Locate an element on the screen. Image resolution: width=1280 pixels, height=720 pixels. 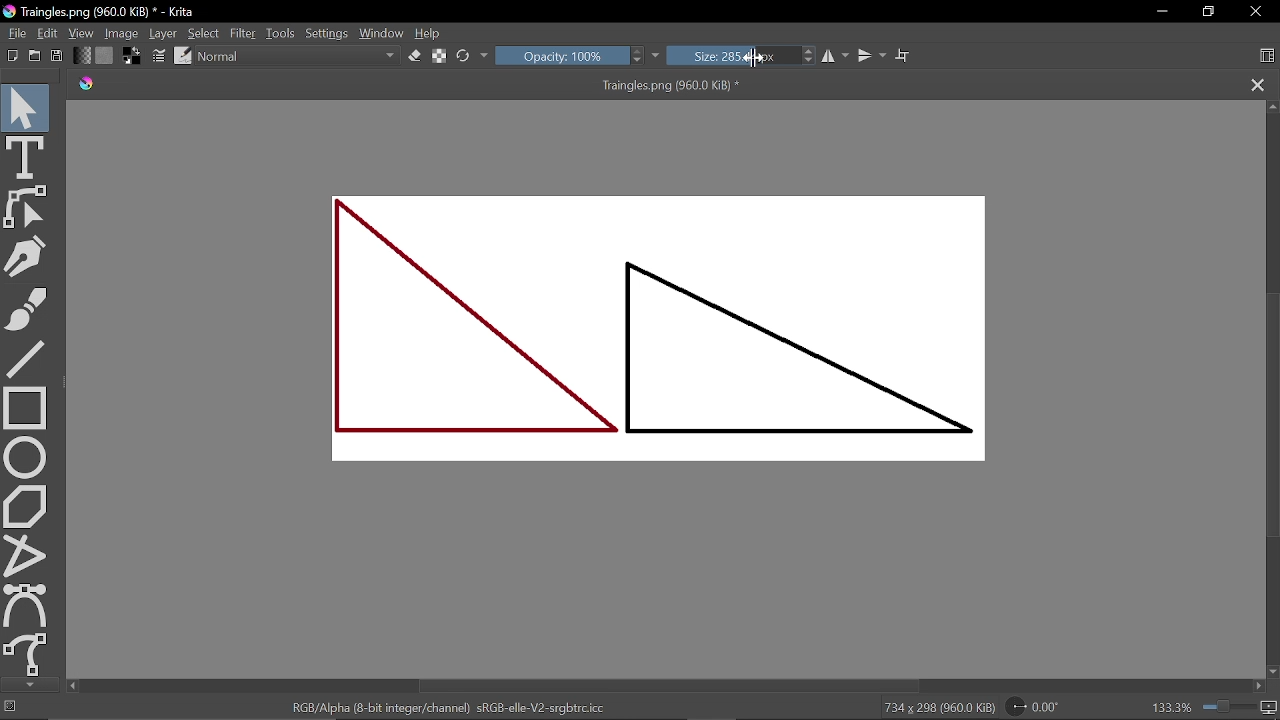
Select shapes tool is located at coordinates (25, 107).